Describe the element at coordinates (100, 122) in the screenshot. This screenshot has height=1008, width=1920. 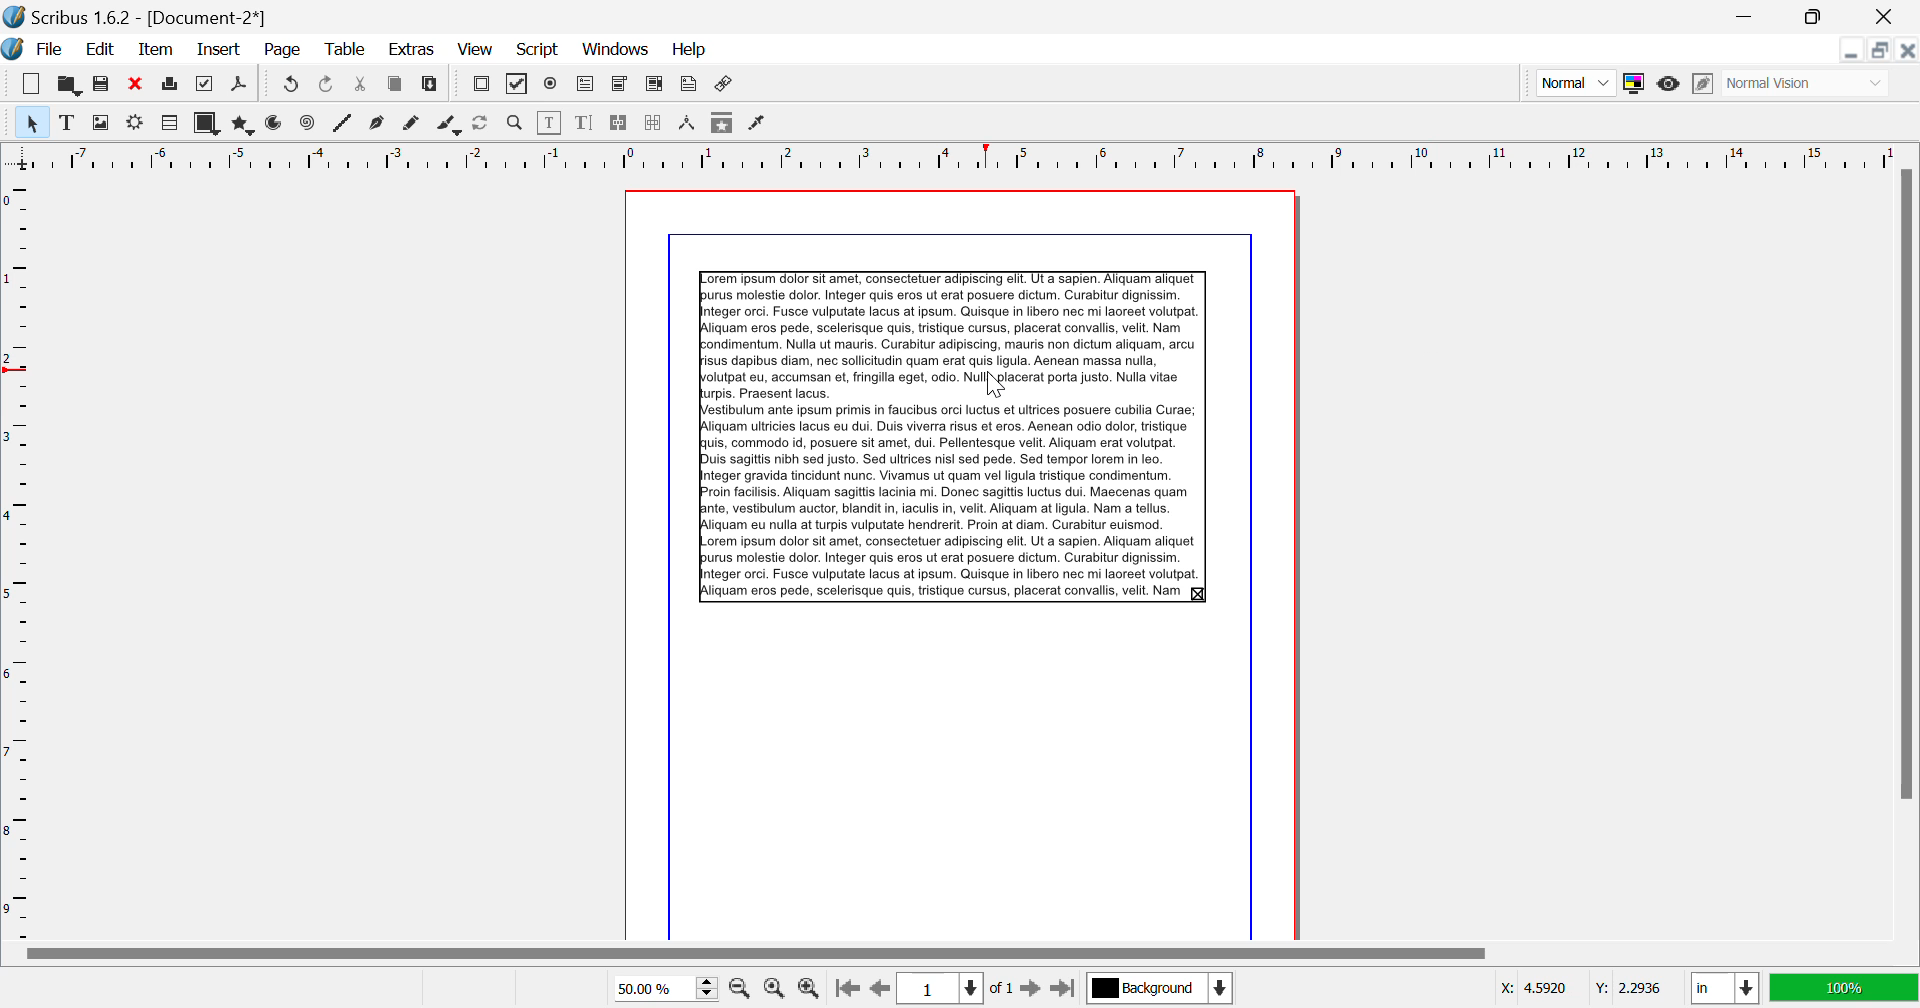
I see `Image Frame` at that location.